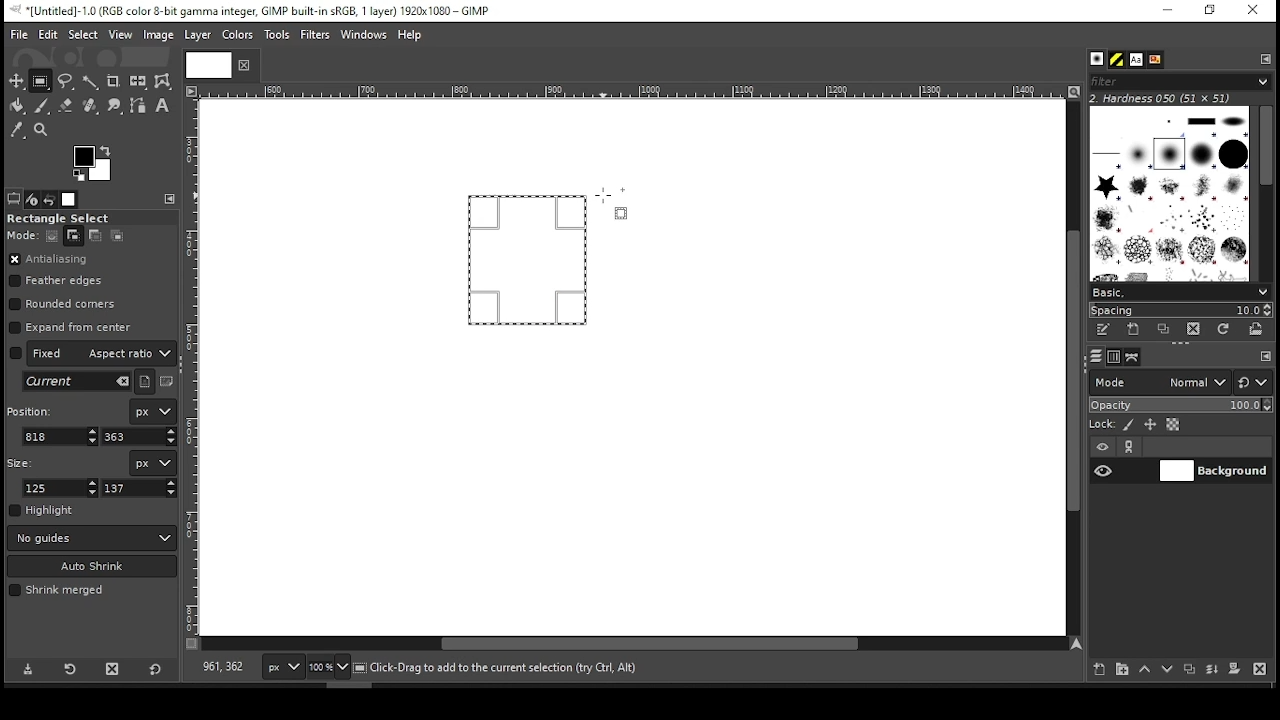 The image size is (1280, 720). What do you see at coordinates (113, 82) in the screenshot?
I see `crop  tool` at bounding box center [113, 82].